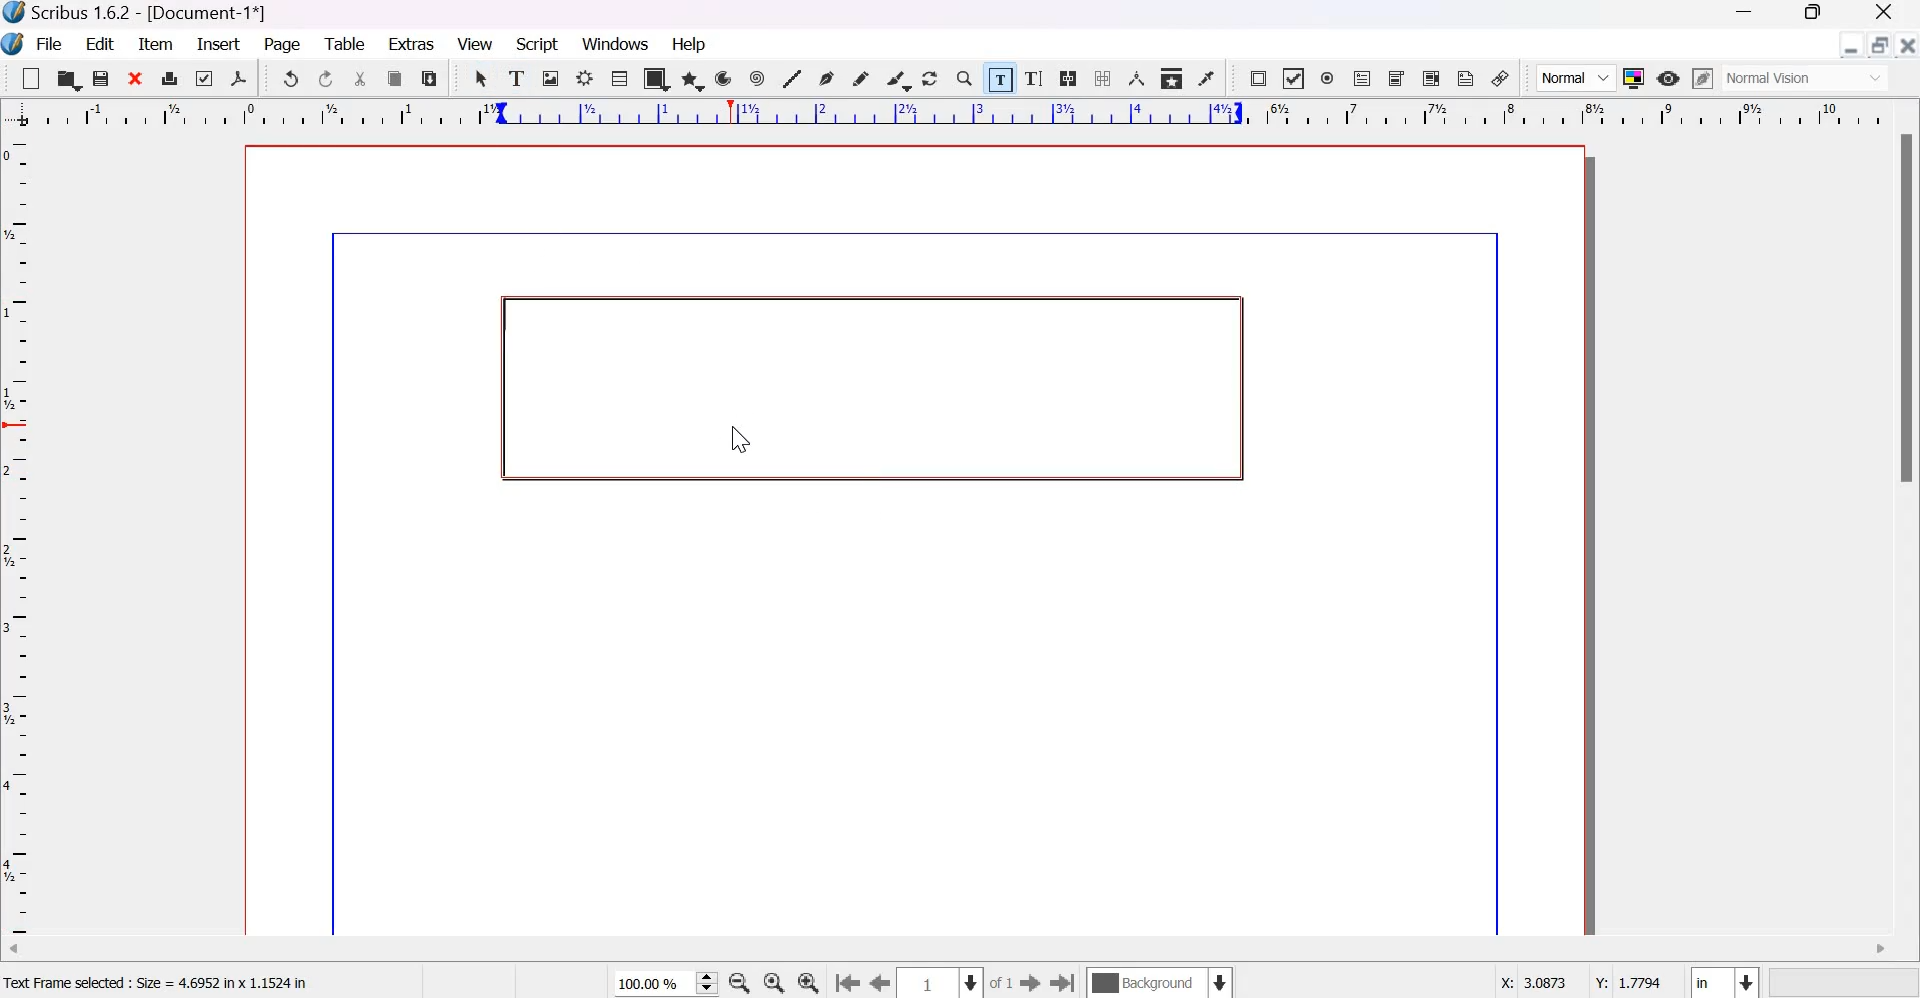 The width and height of the screenshot is (1920, 998). Describe the element at coordinates (898, 78) in the screenshot. I see `Calligraphic line` at that location.